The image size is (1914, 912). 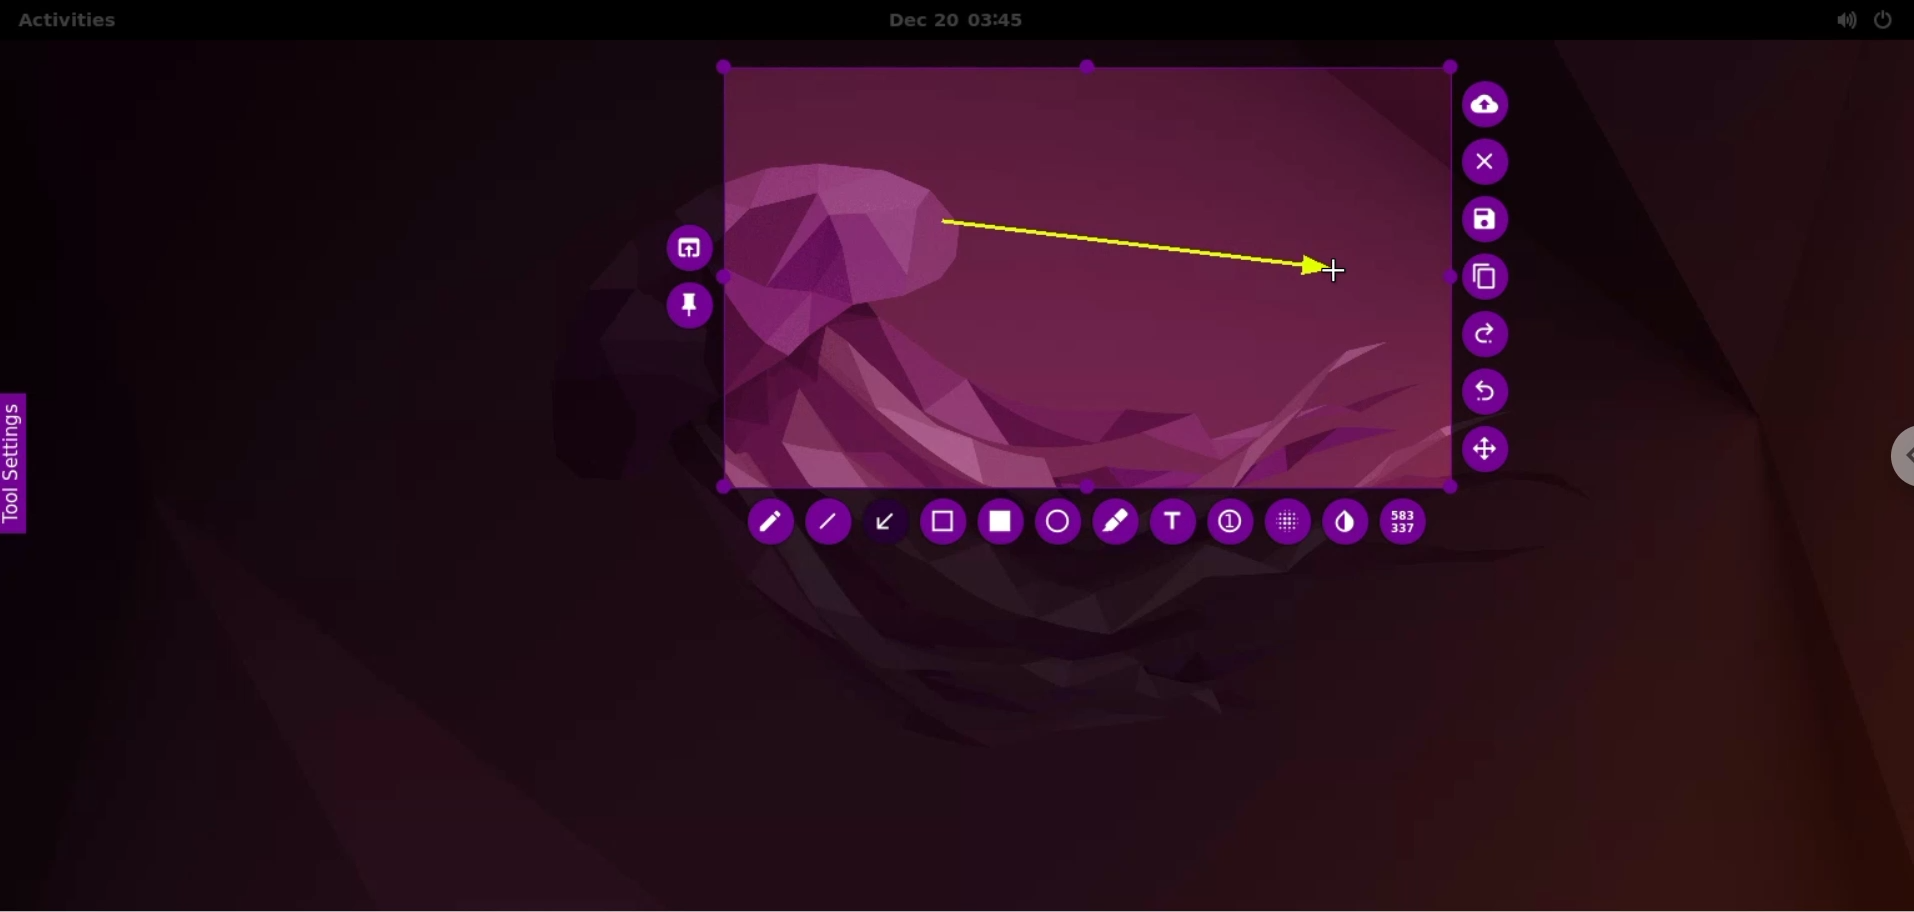 I want to click on arrow tool, so click(x=891, y=520).